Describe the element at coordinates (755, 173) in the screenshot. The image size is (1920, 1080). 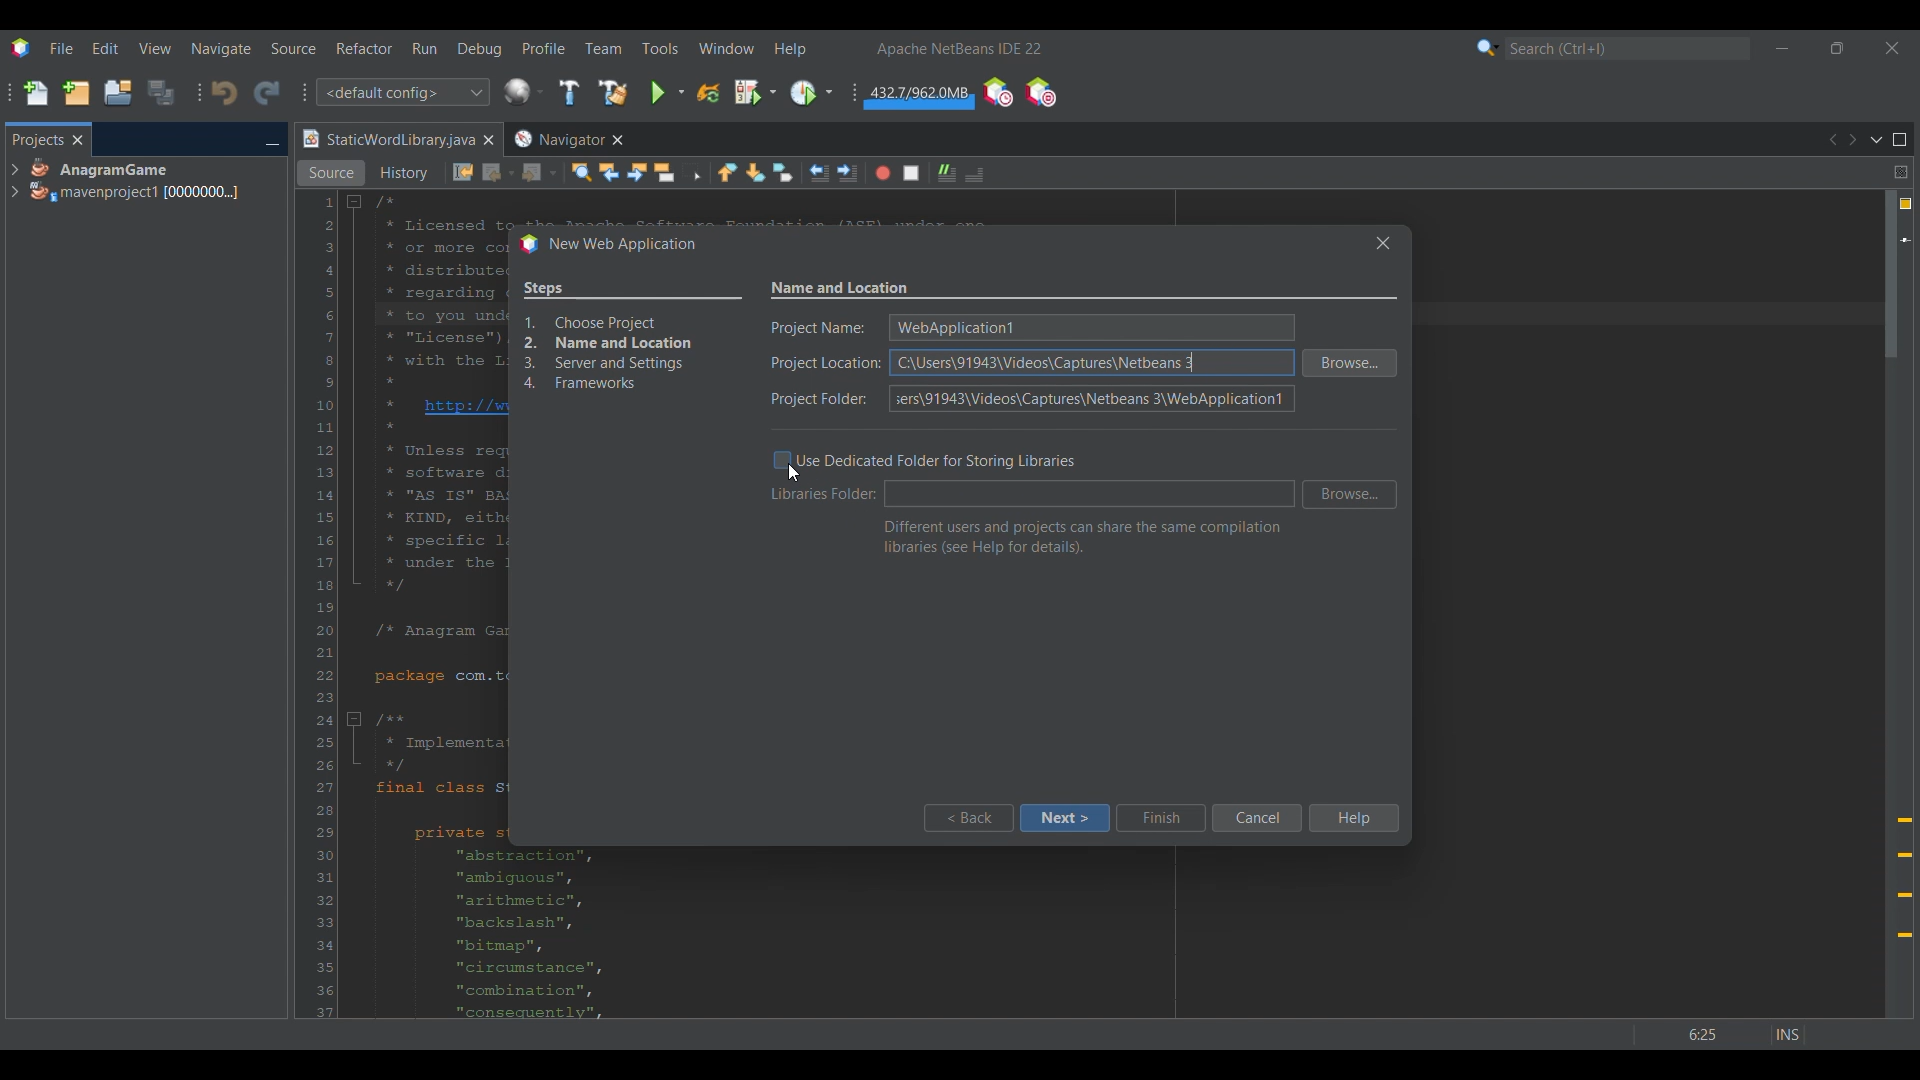
I see `Next bookmark` at that location.